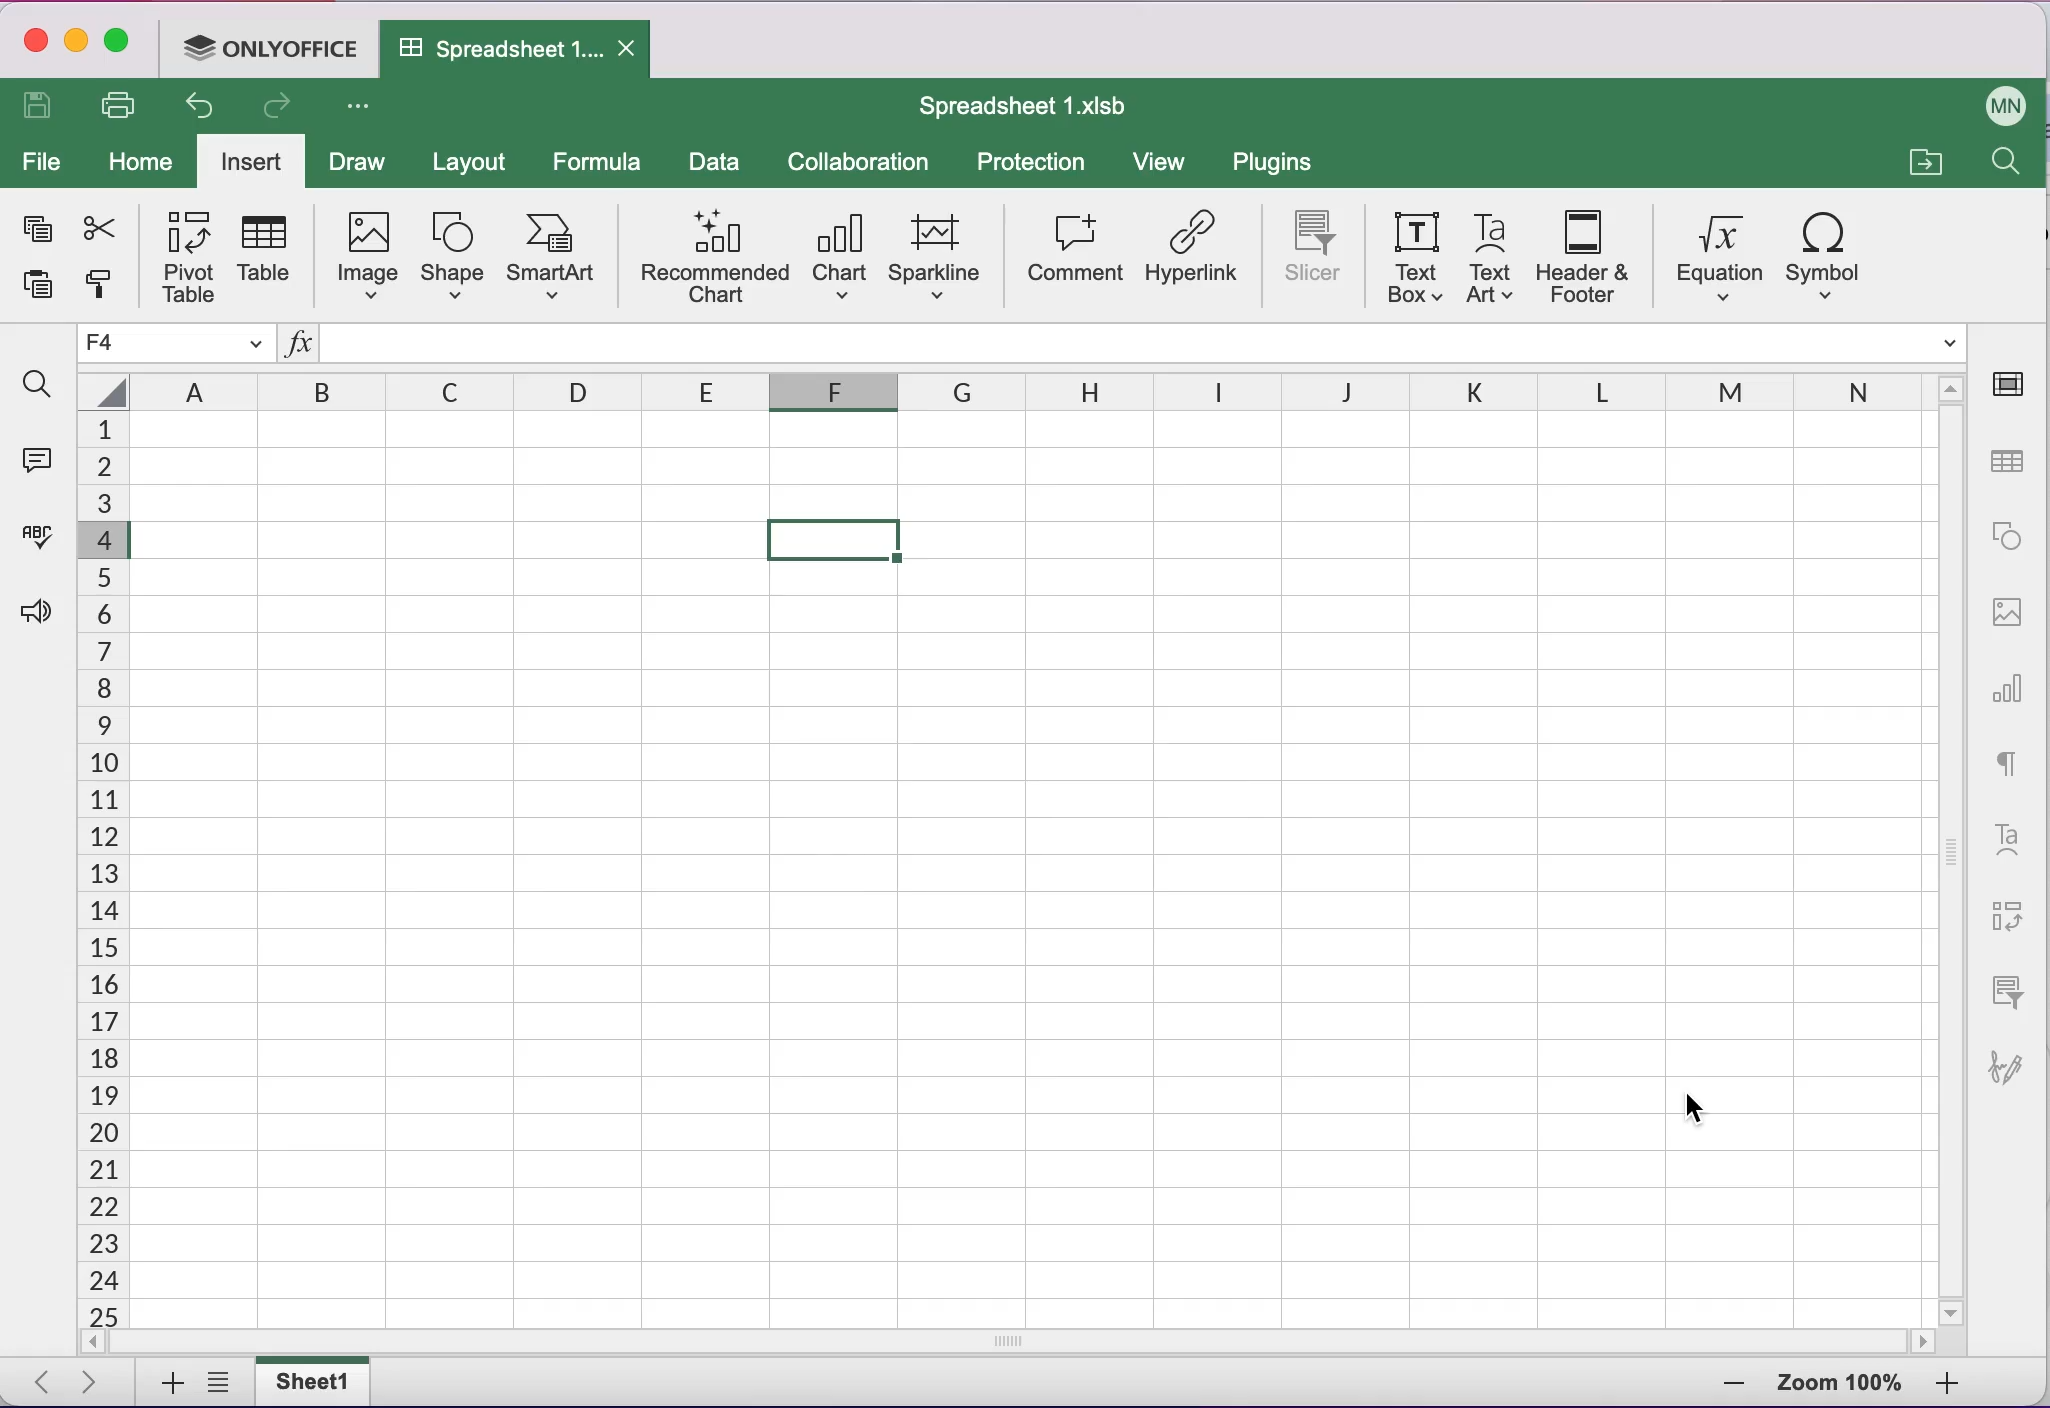  Describe the element at coordinates (714, 256) in the screenshot. I see `recommended chart` at that location.